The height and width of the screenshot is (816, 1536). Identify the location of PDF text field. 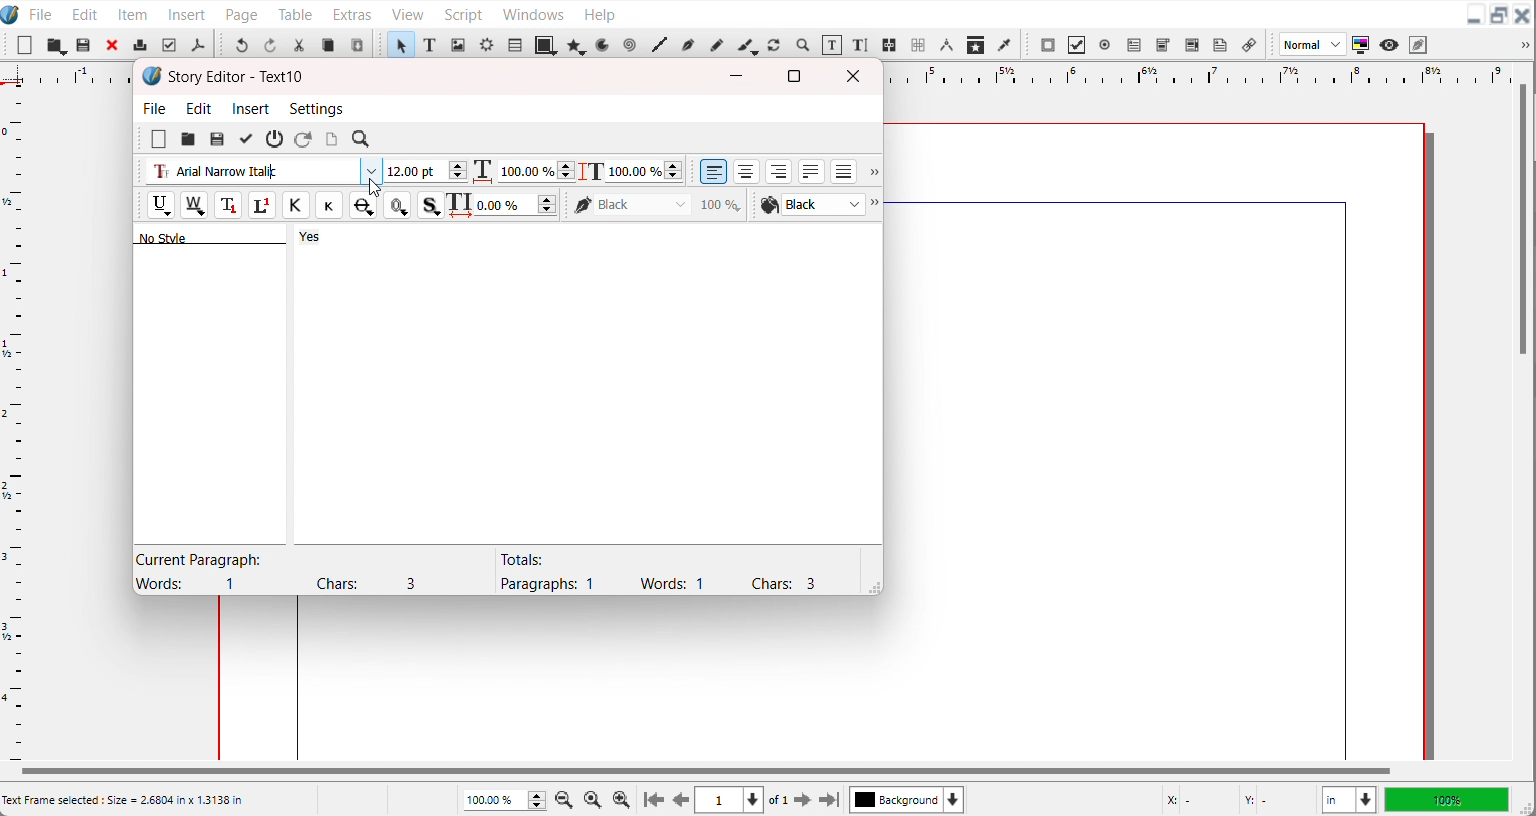
(1133, 46).